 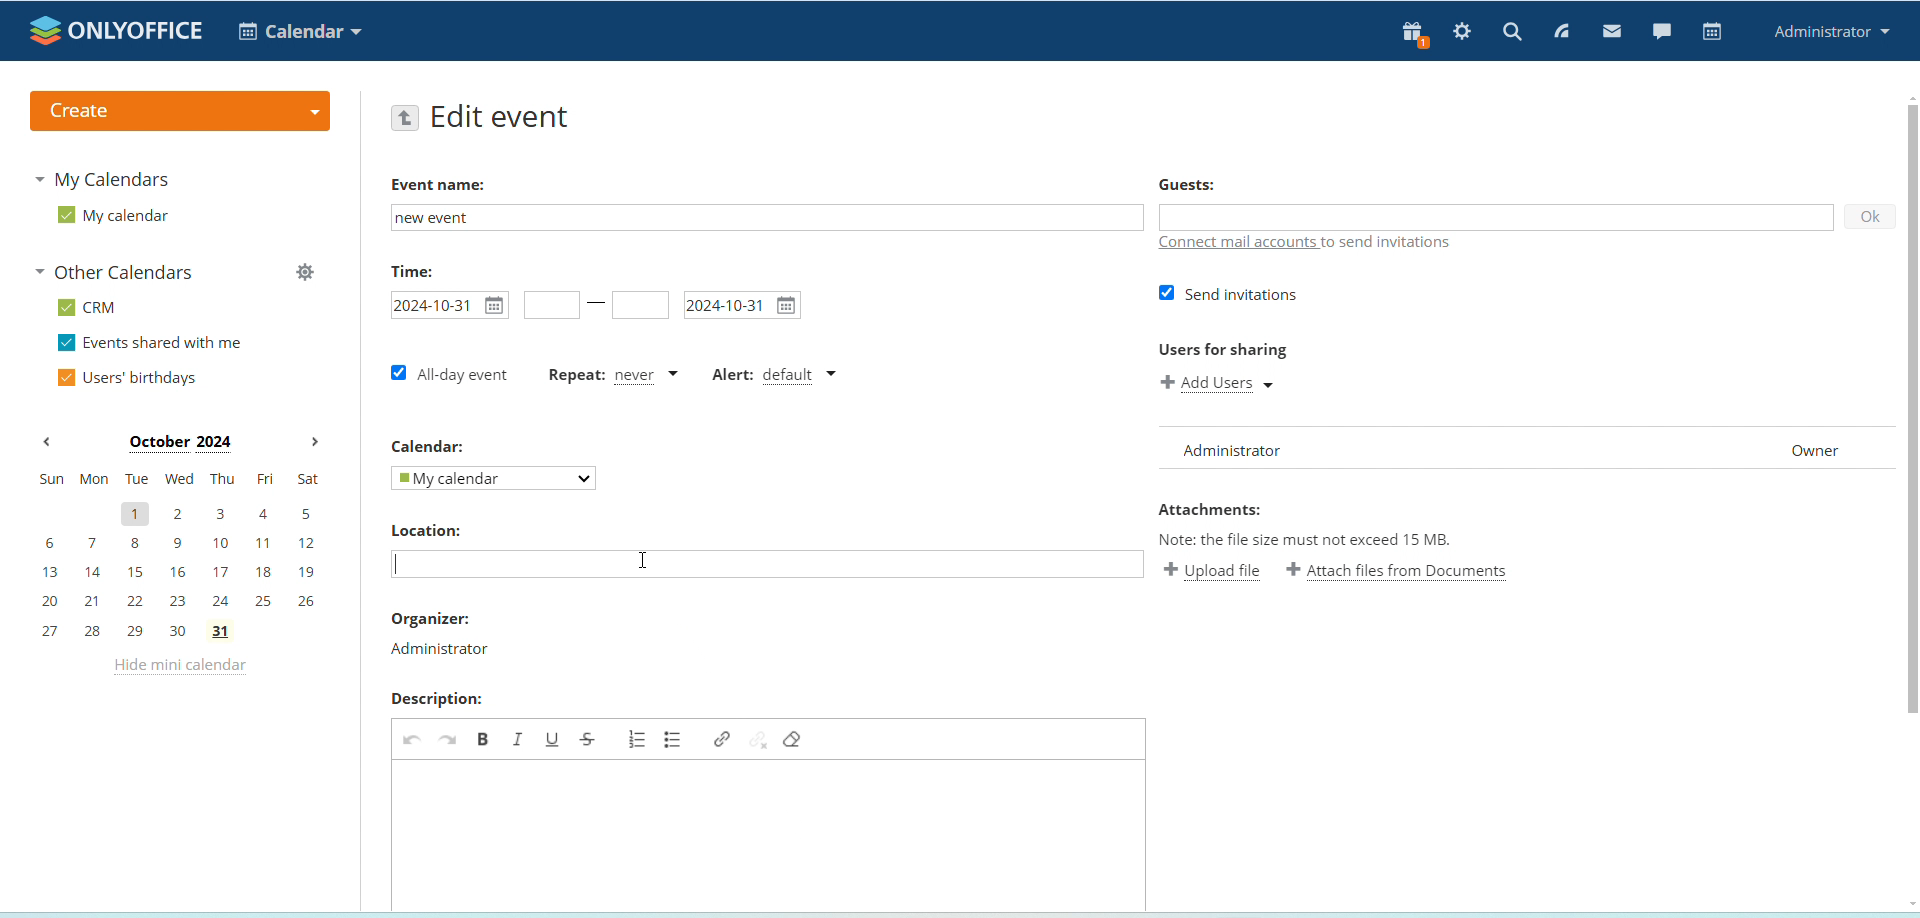 I want to click on event end time, so click(x=640, y=305).